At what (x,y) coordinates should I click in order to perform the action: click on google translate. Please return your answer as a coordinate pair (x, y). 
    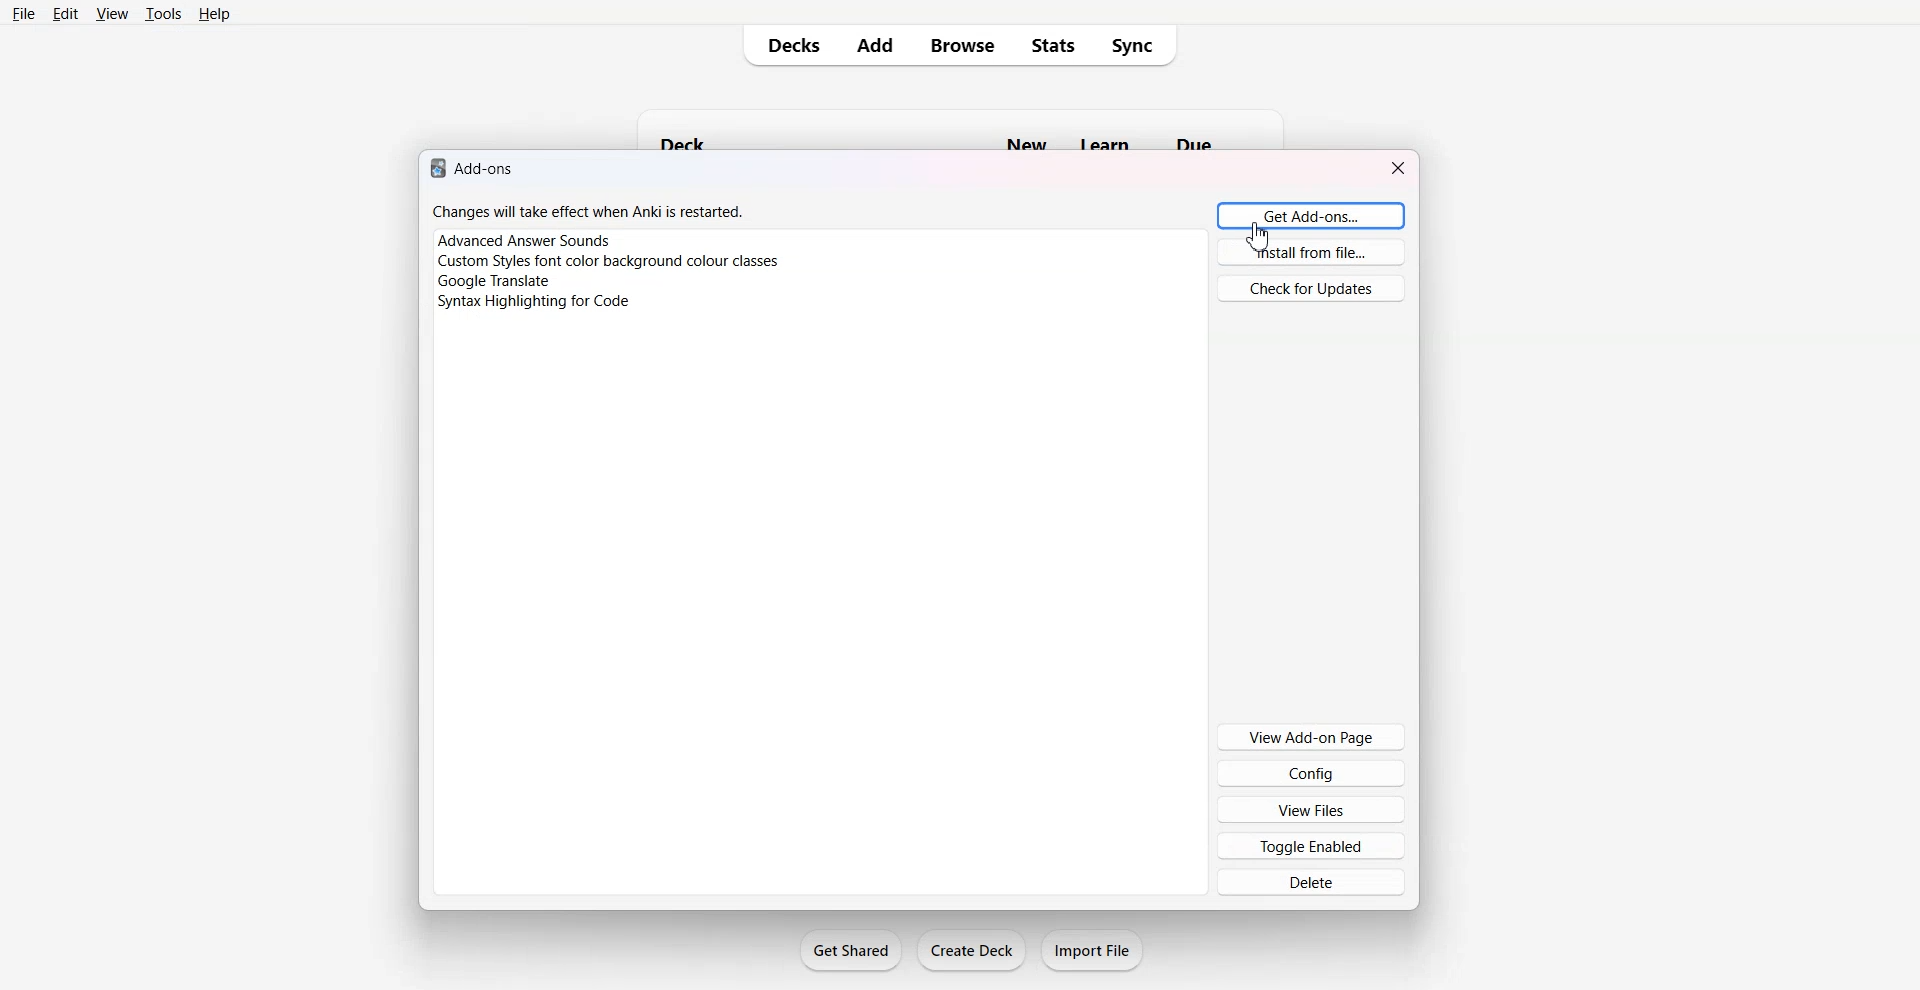
    Looking at the image, I should click on (492, 281).